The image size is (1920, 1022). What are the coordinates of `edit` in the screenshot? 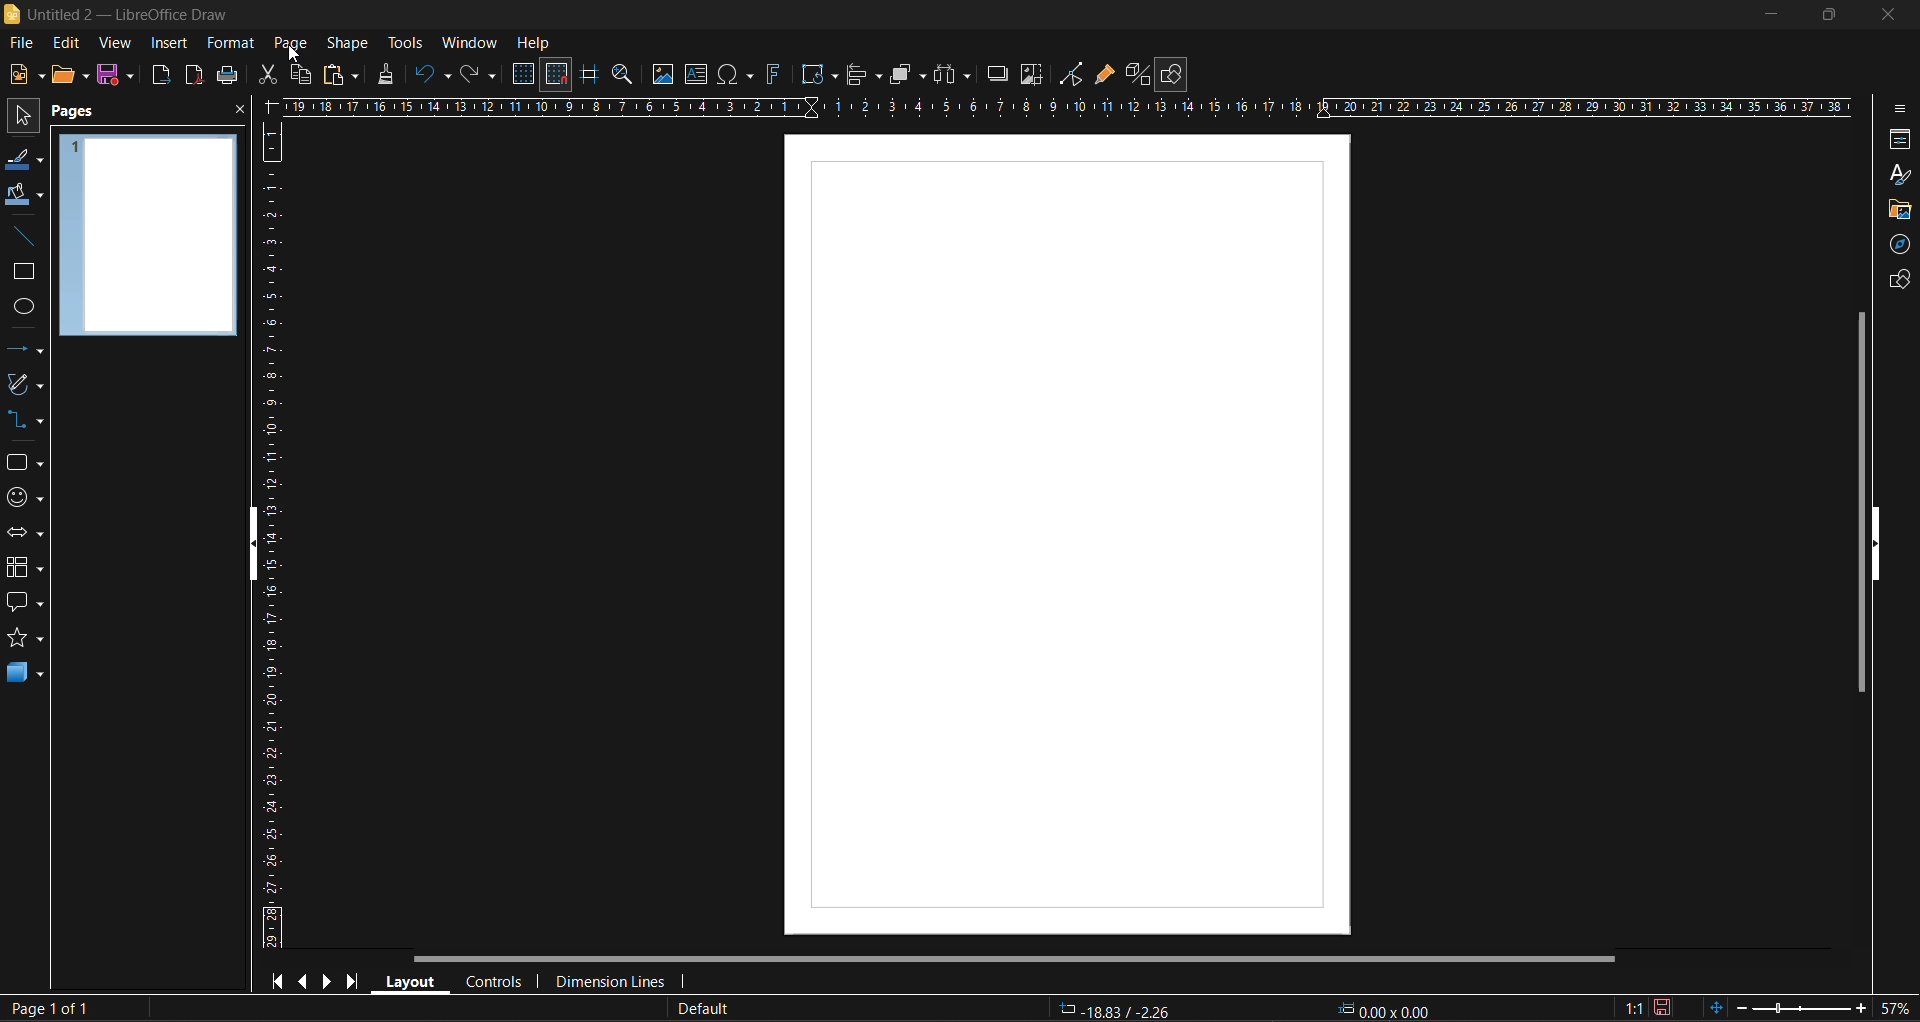 It's located at (67, 42).